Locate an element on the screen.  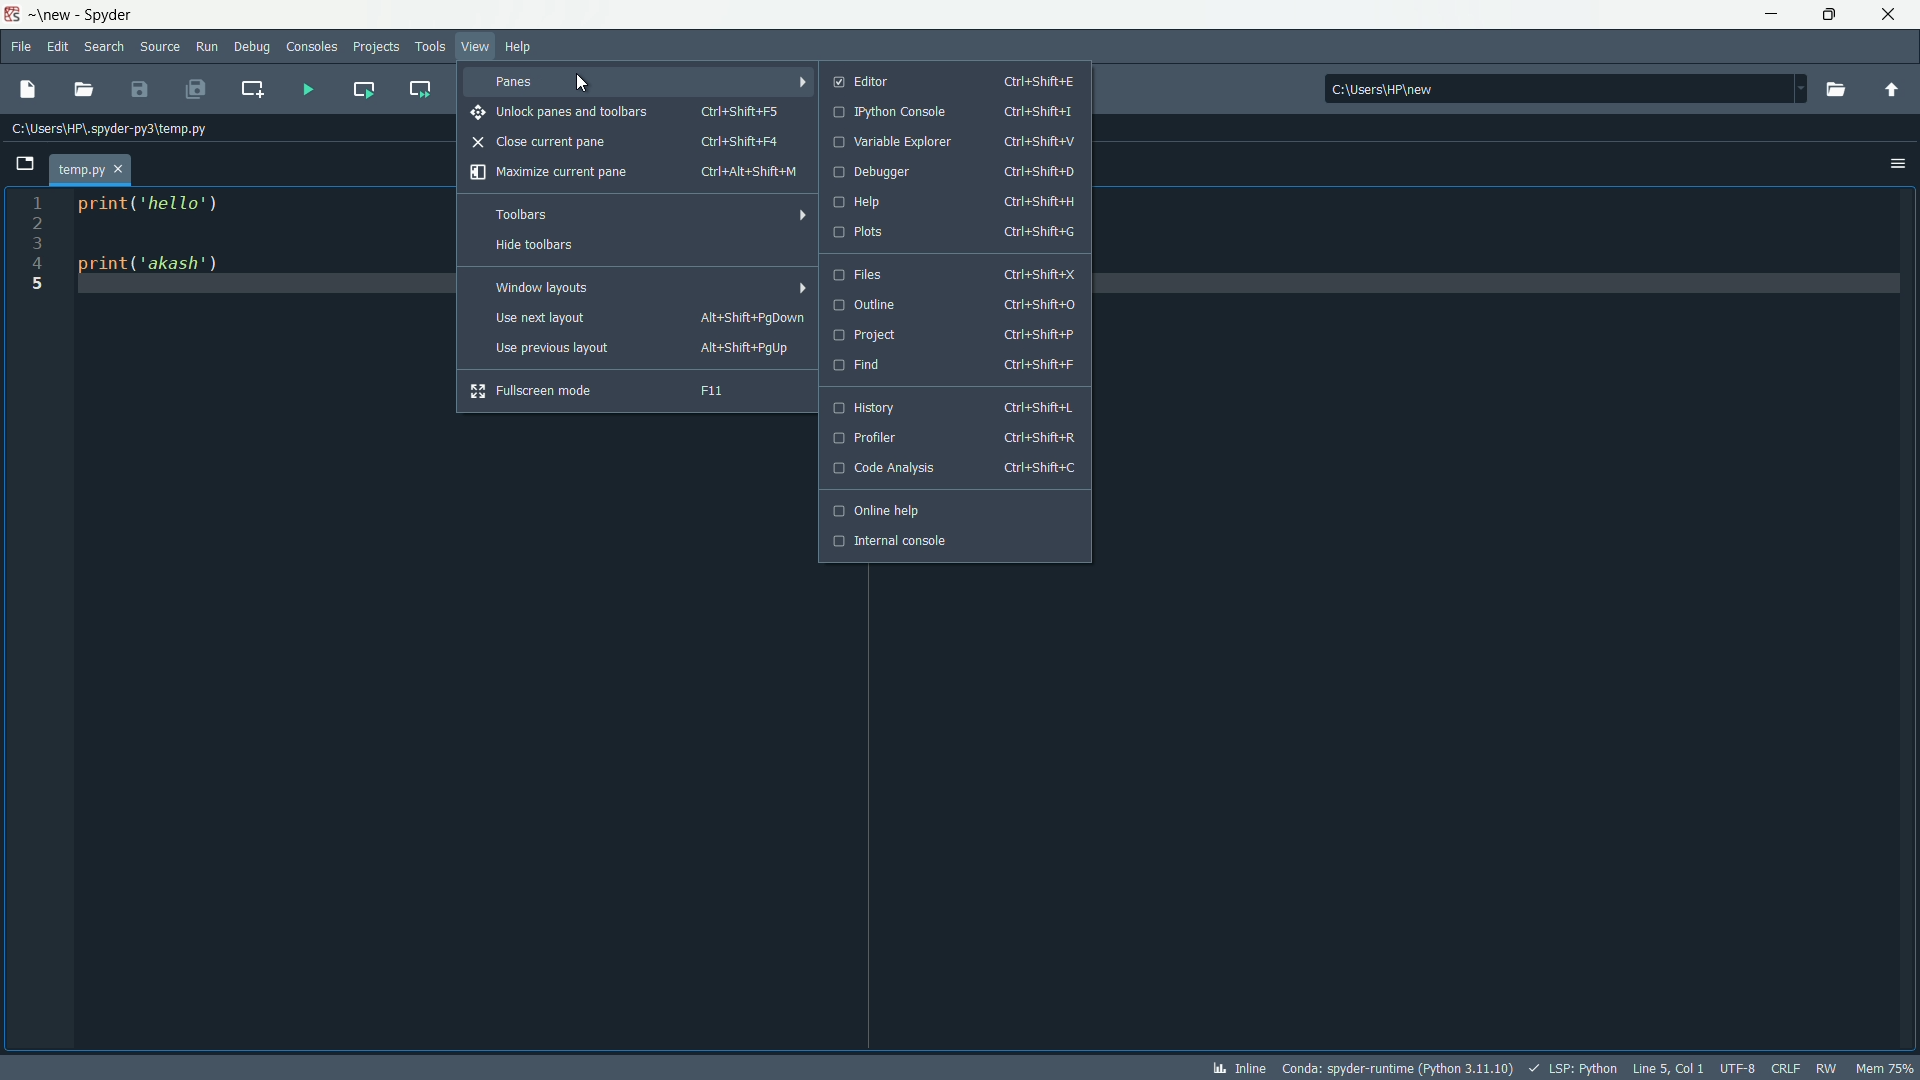
outline is located at coordinates (954, 305).